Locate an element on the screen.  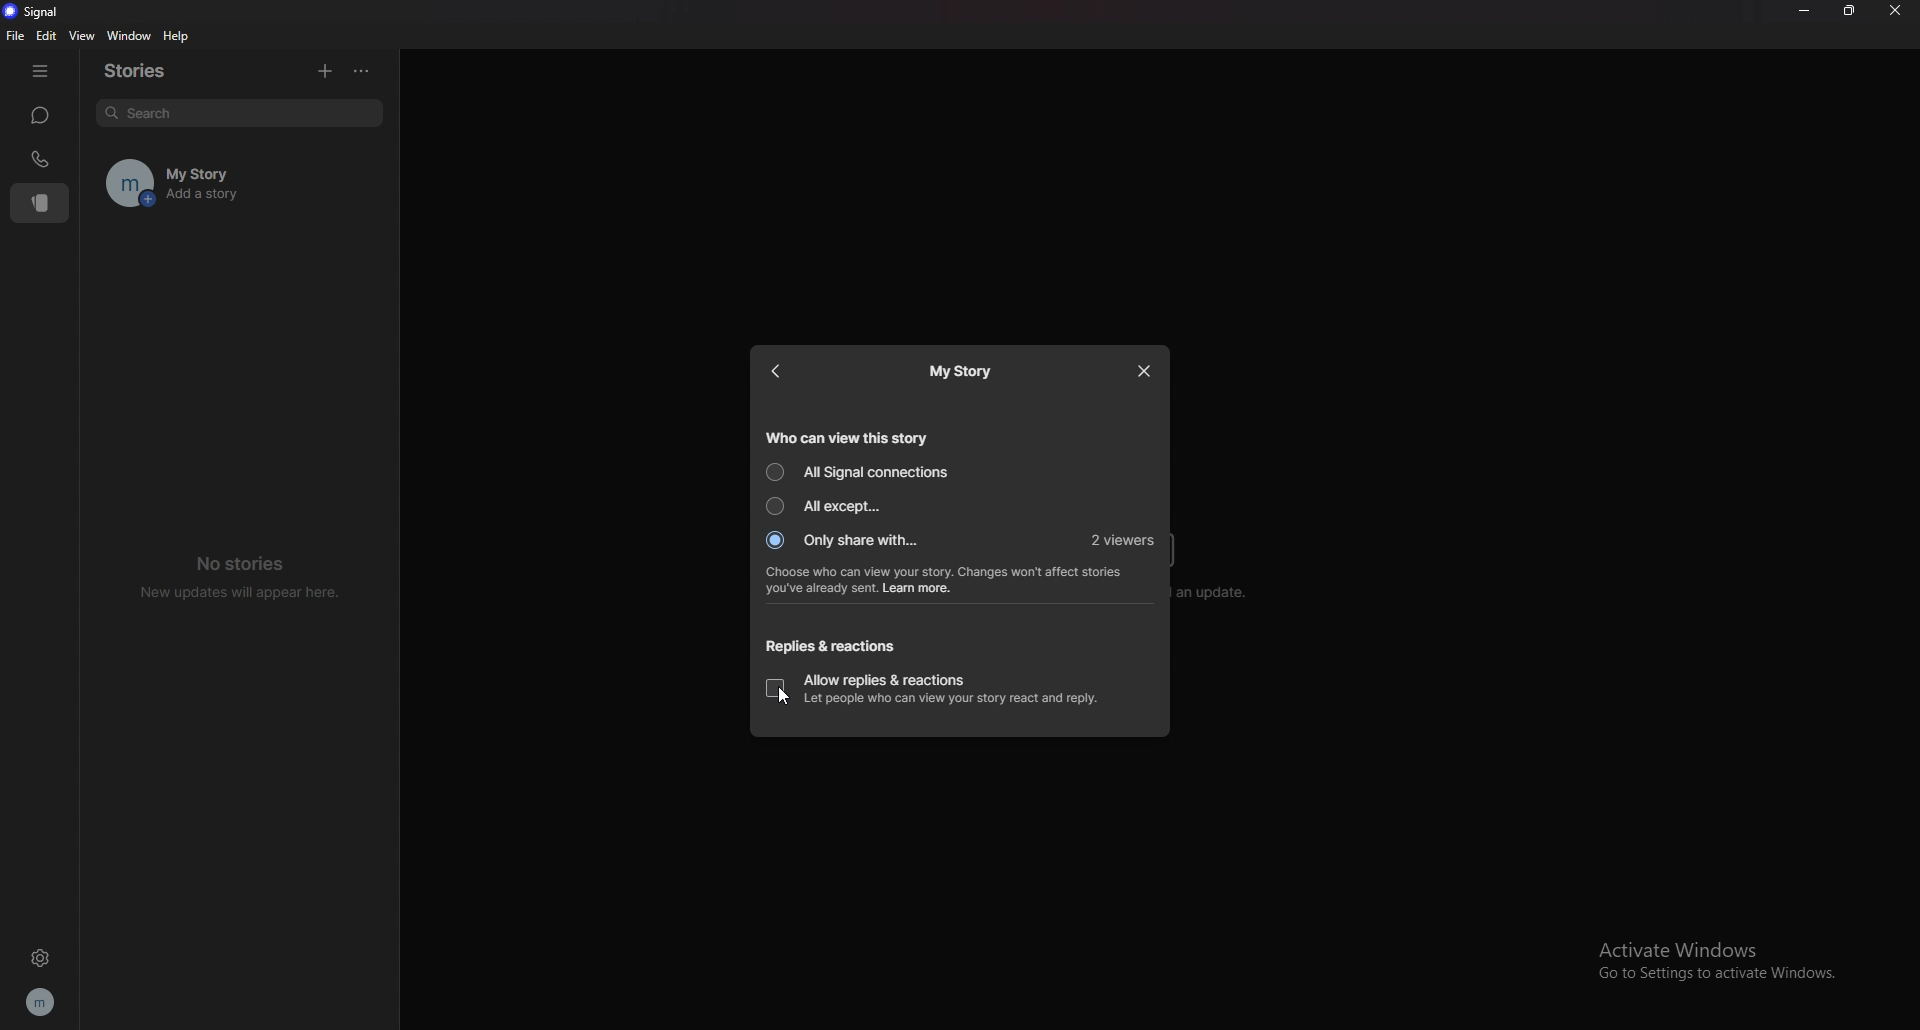
No stories is located at coordinates (248, 562).